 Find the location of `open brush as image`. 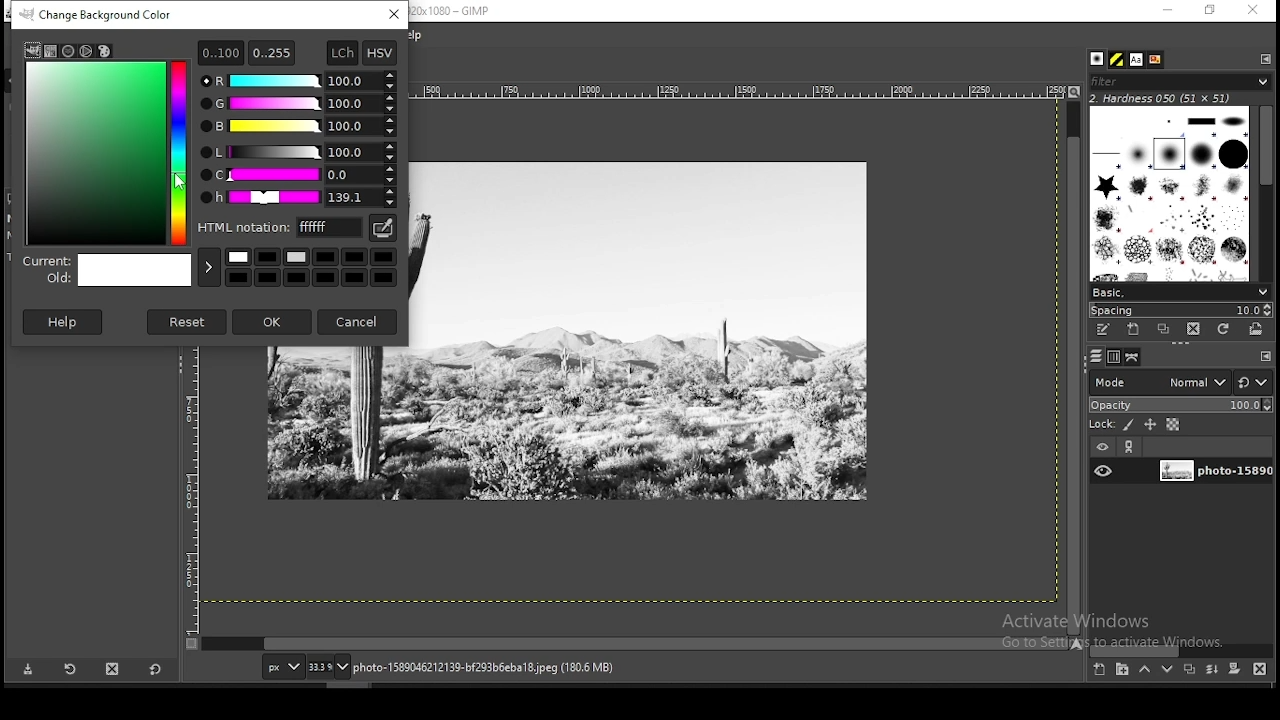

open brush as image is located at coordinates (1257, 330).